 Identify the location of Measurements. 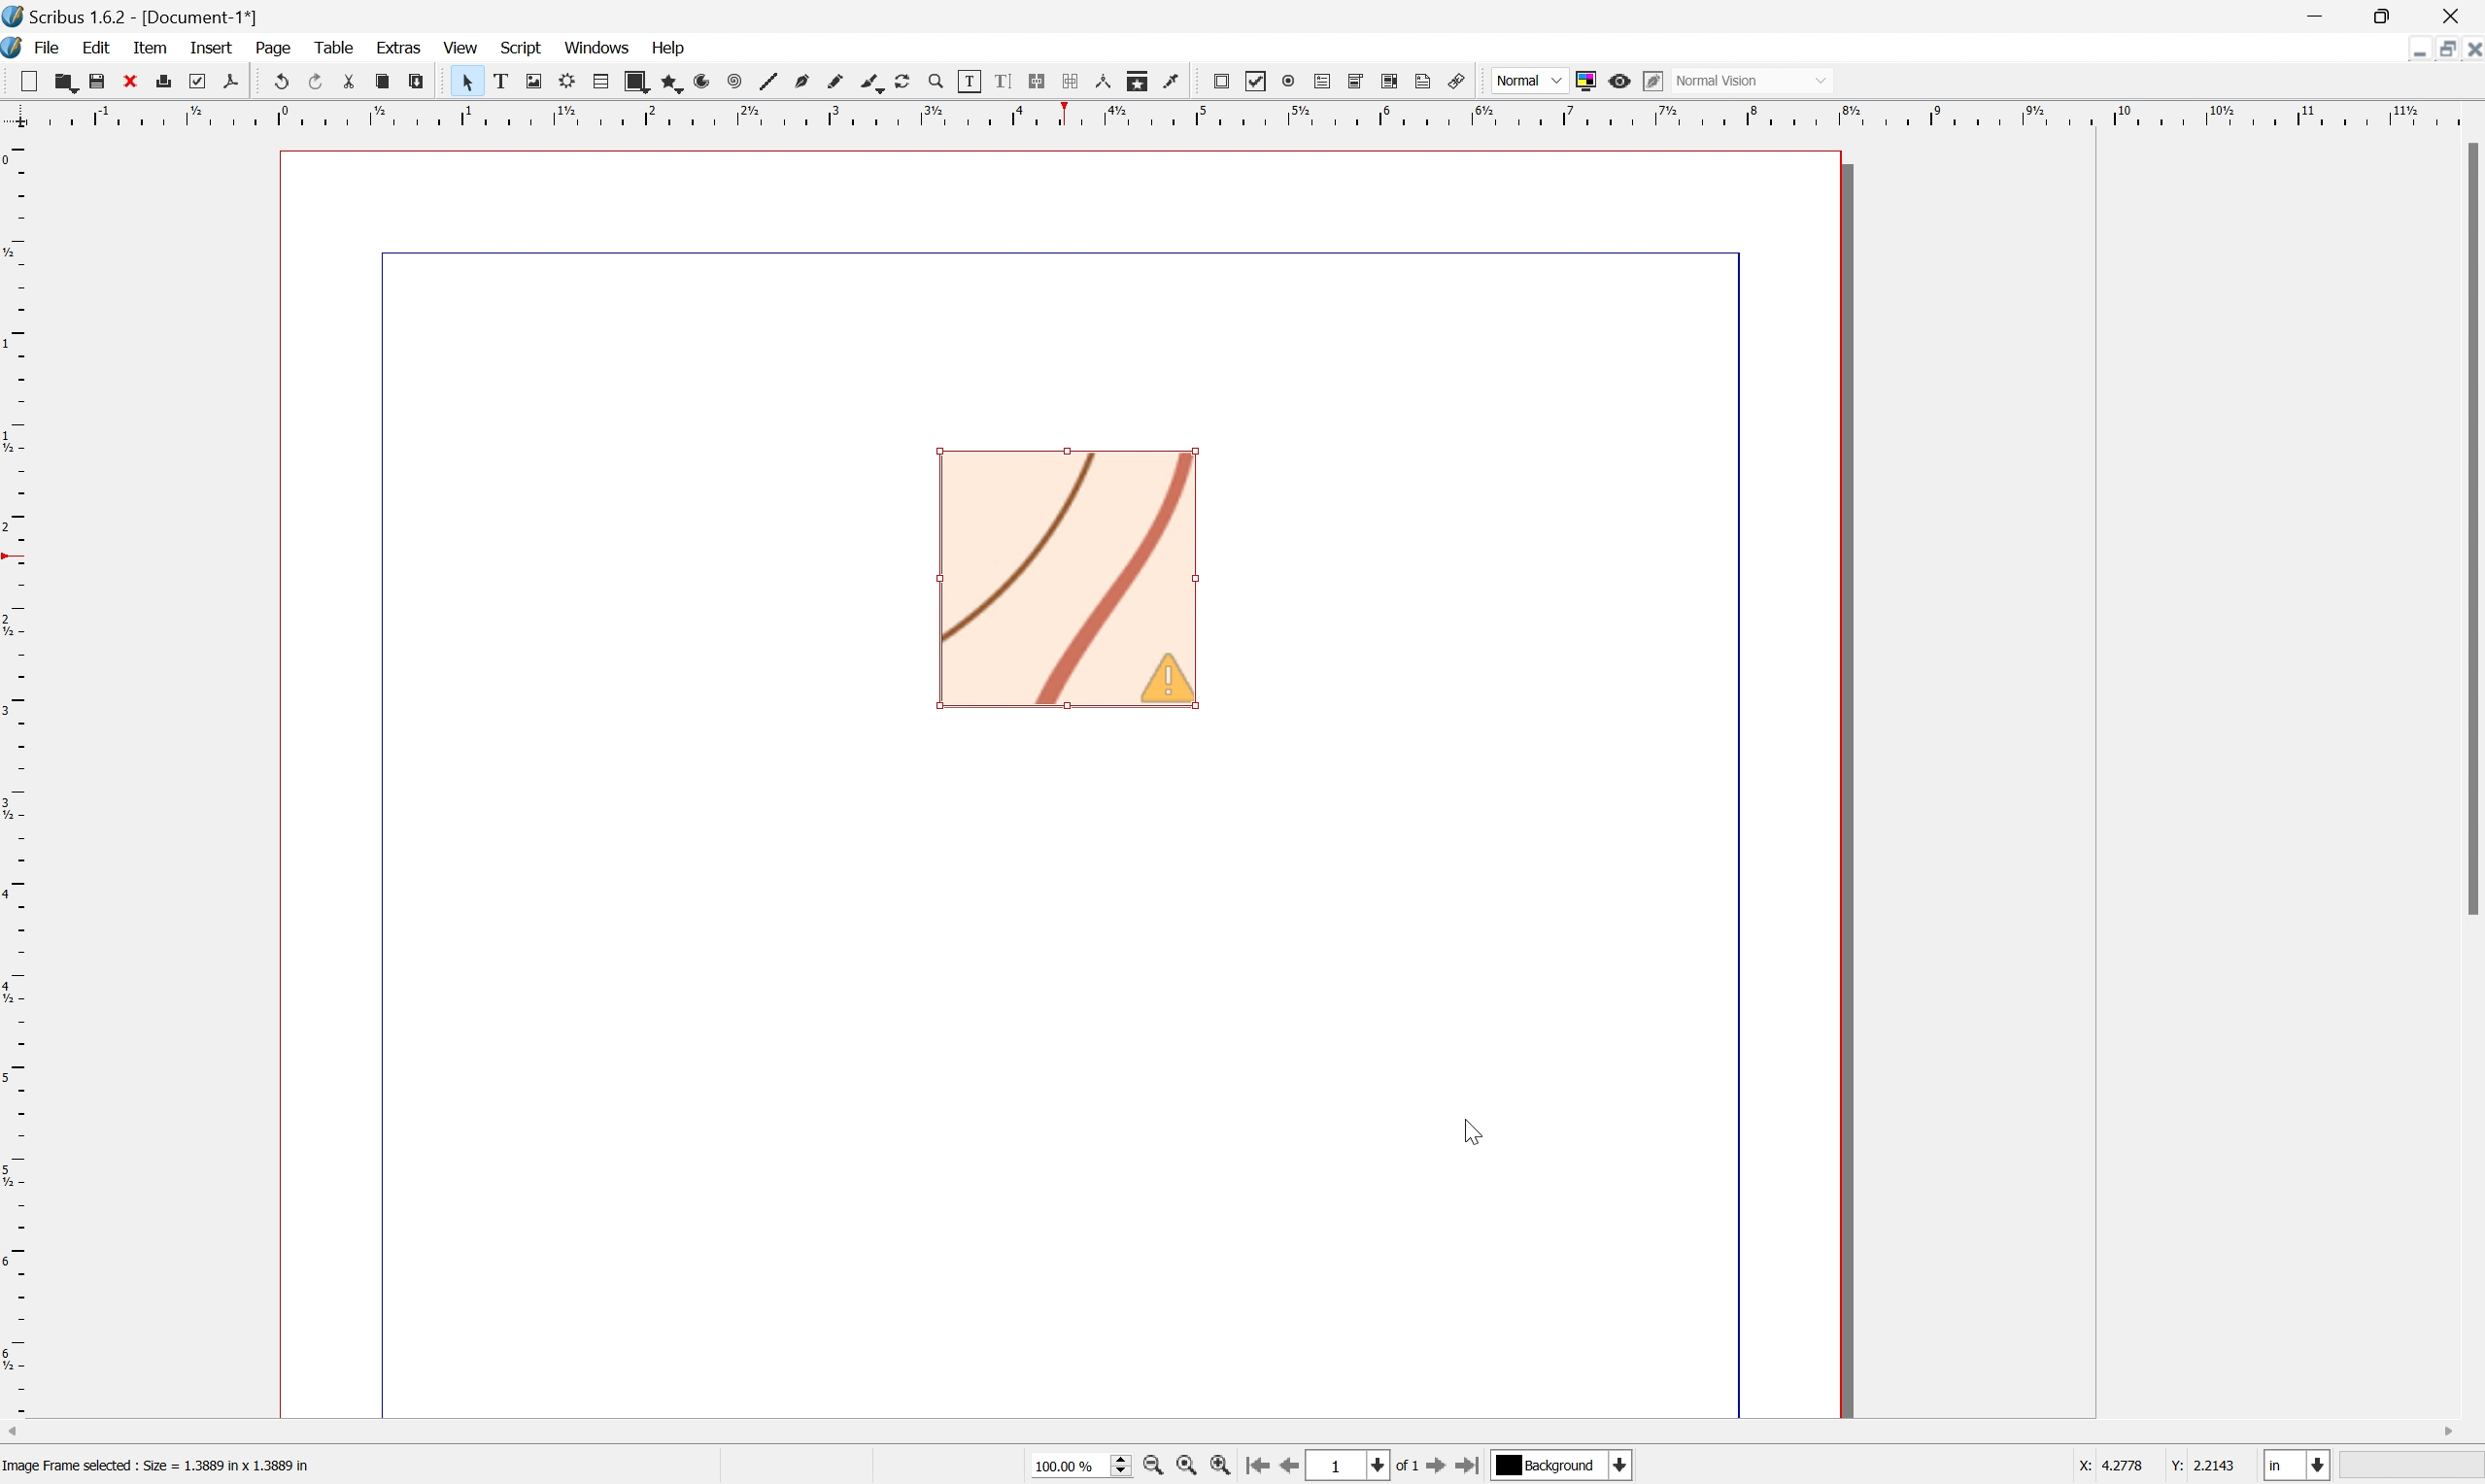
(1109, 81).